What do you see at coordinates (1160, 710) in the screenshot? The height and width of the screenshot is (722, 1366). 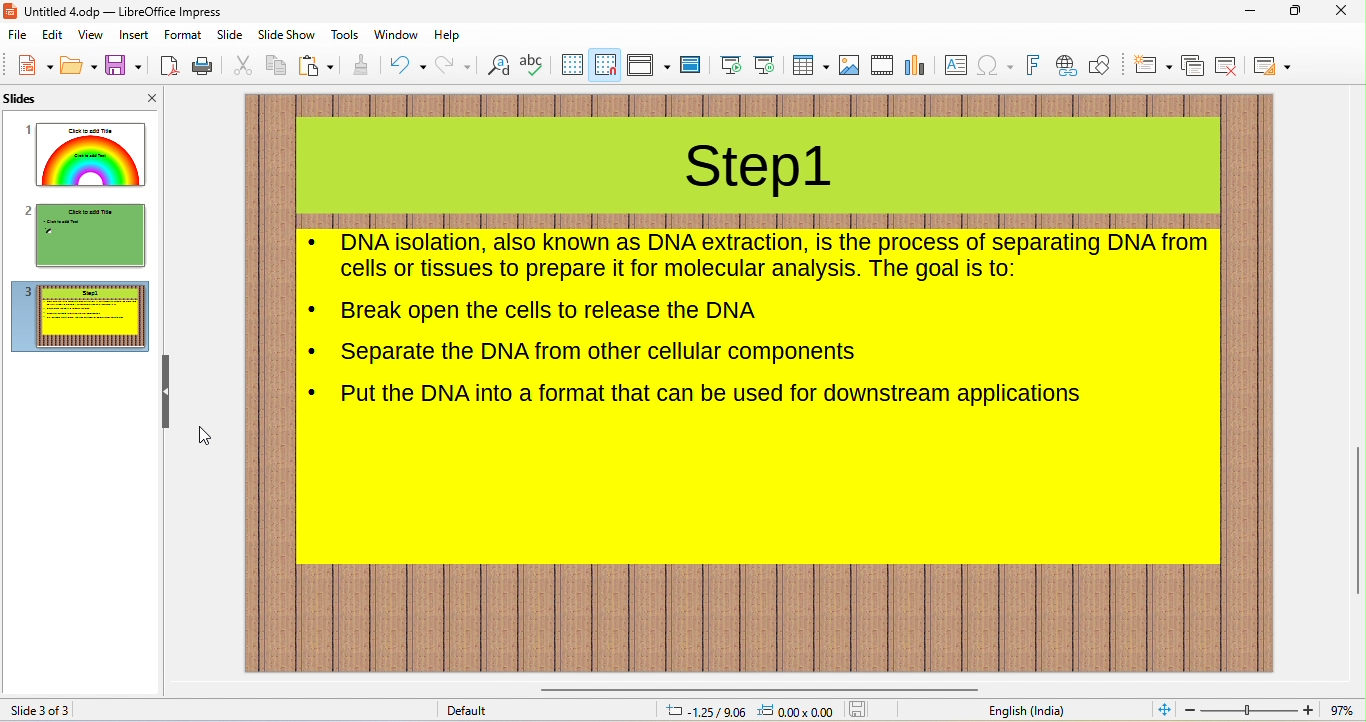 I see `fit to current slide` at bounding box center [1160, 710].